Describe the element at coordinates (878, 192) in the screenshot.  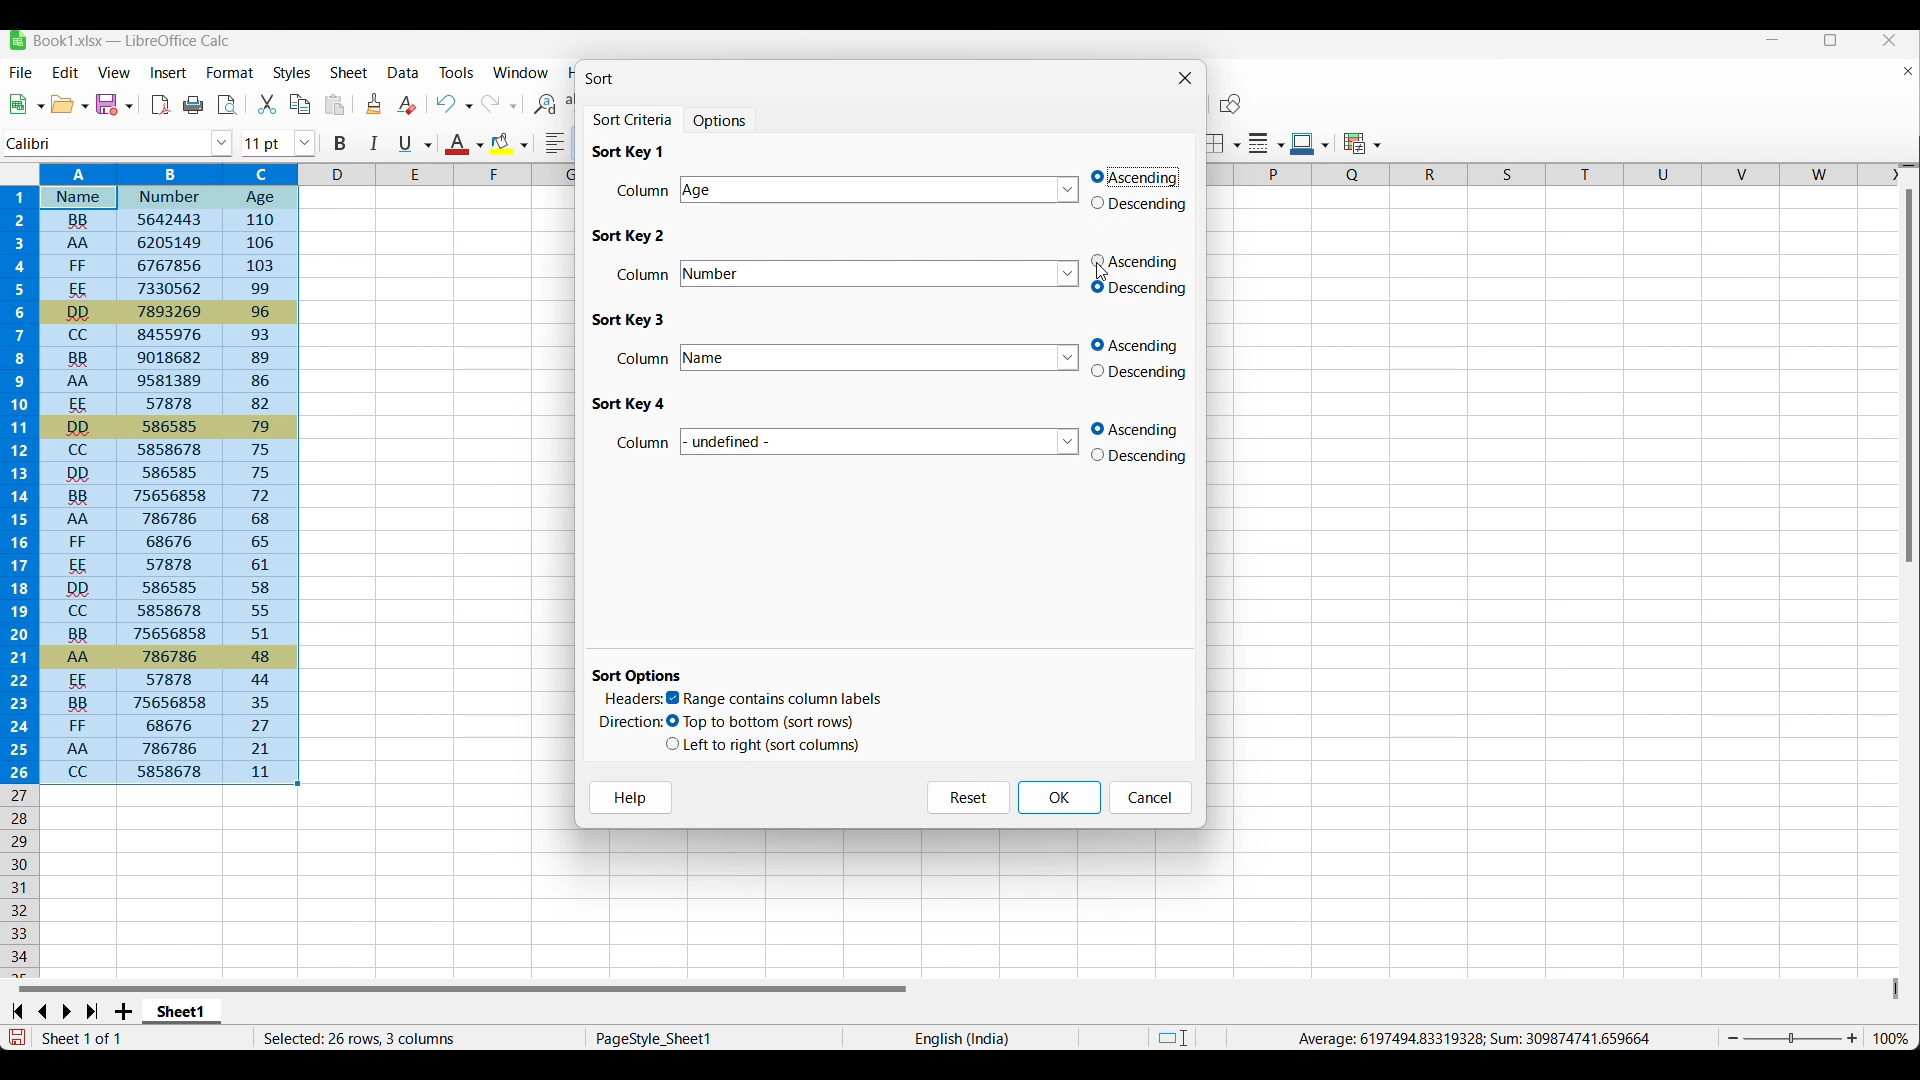
I see `column name` at that location.